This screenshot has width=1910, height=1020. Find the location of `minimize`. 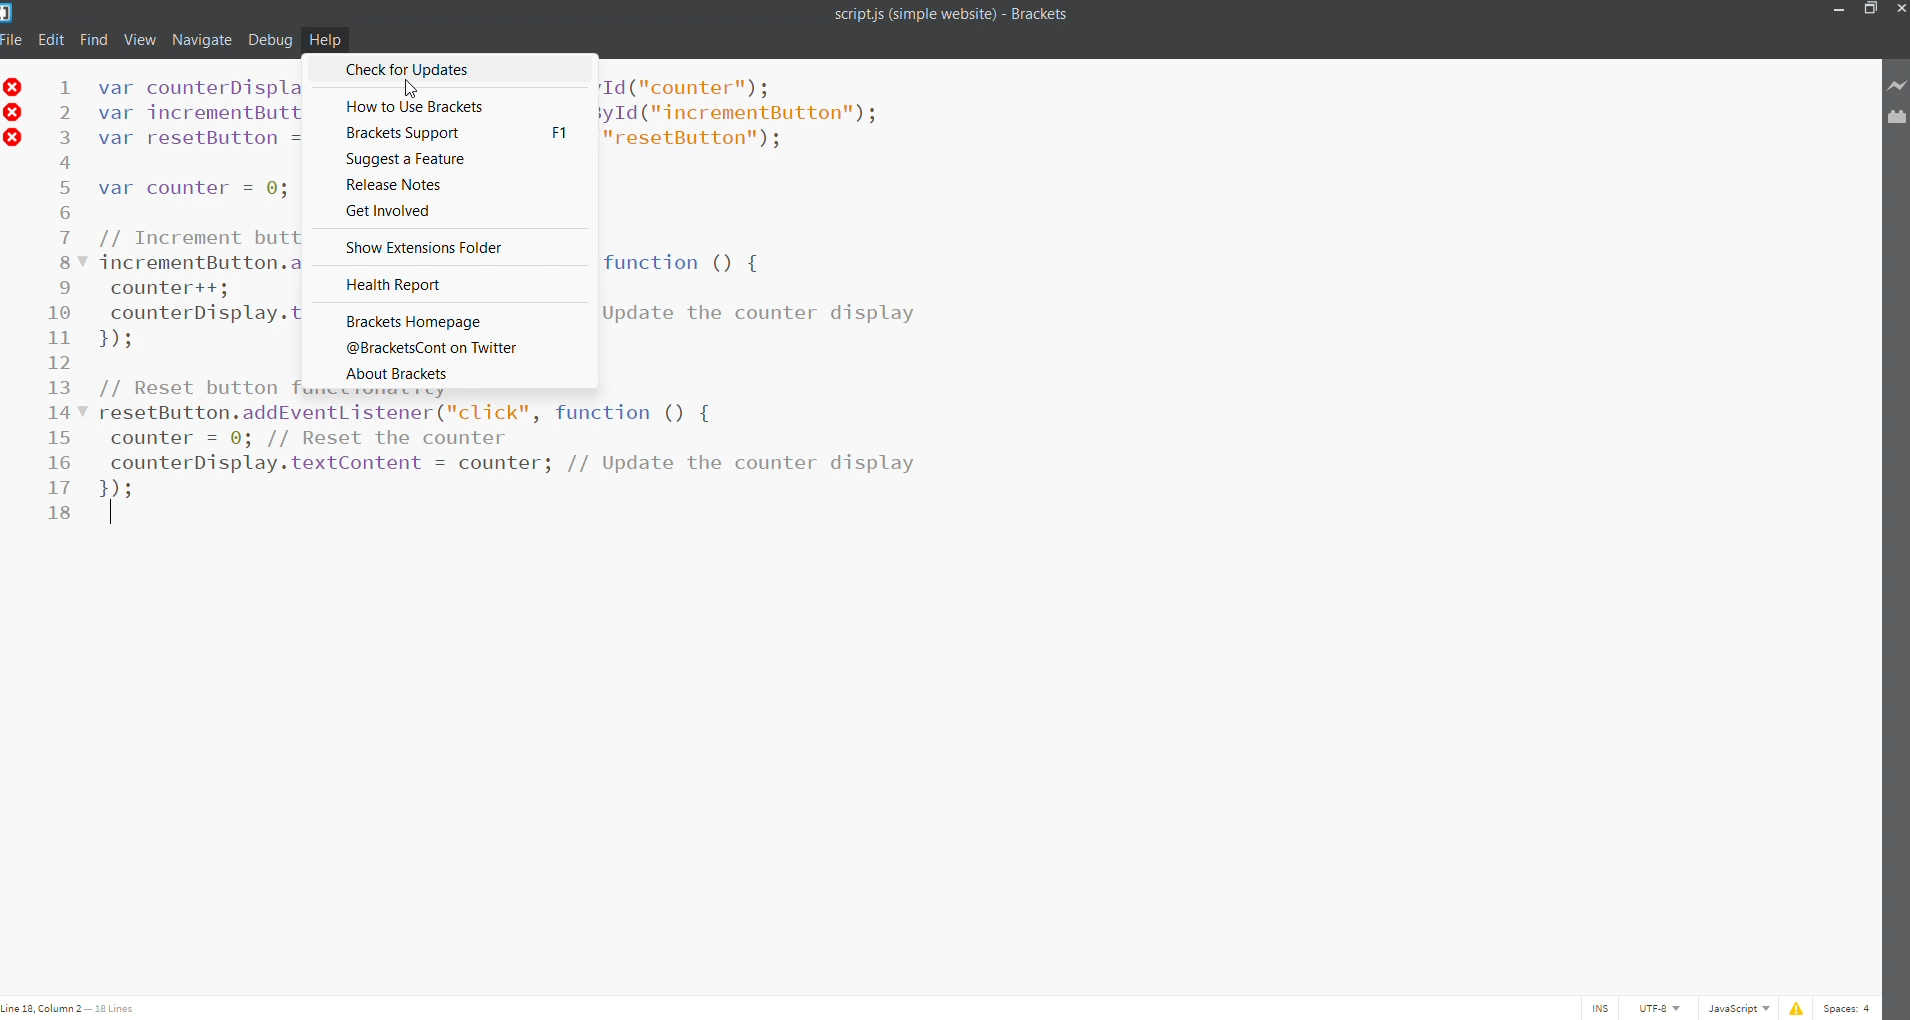

minimize is located at coordinates (1835, 9).